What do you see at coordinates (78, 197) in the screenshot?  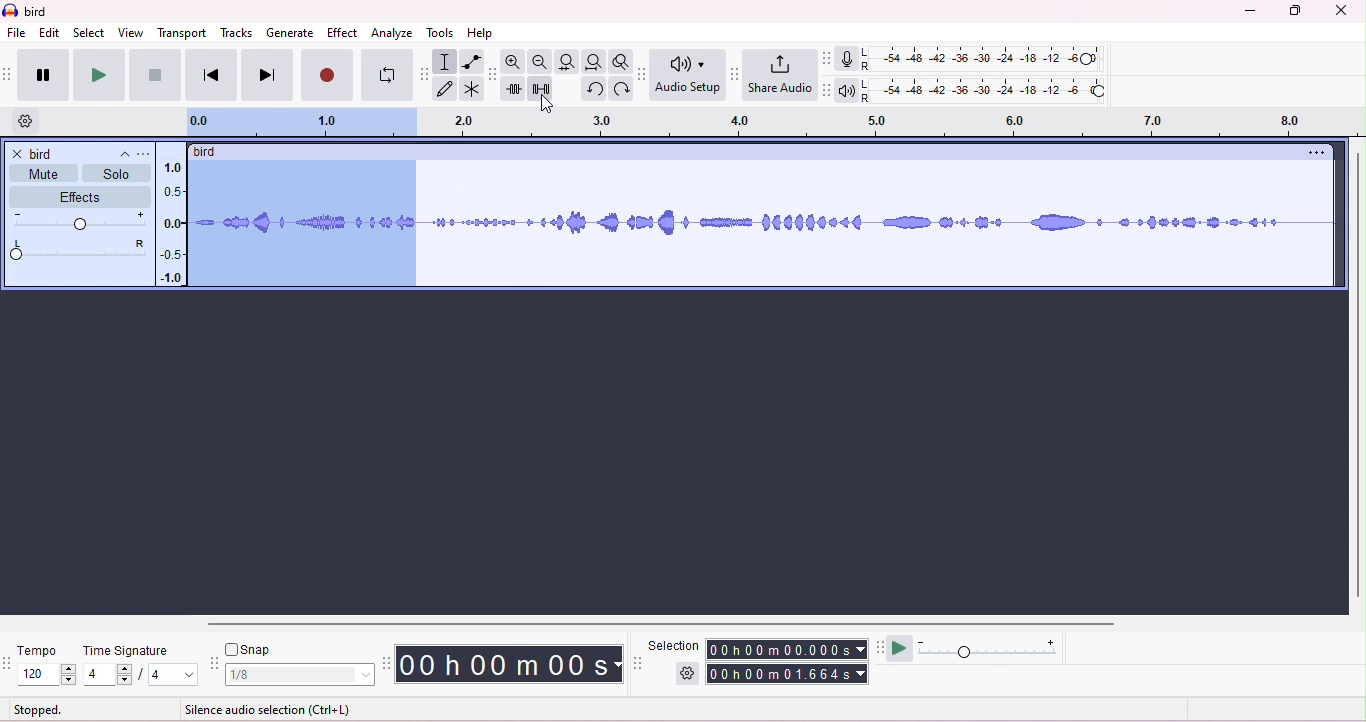 I see `effects` at bounding box center [78, 197].